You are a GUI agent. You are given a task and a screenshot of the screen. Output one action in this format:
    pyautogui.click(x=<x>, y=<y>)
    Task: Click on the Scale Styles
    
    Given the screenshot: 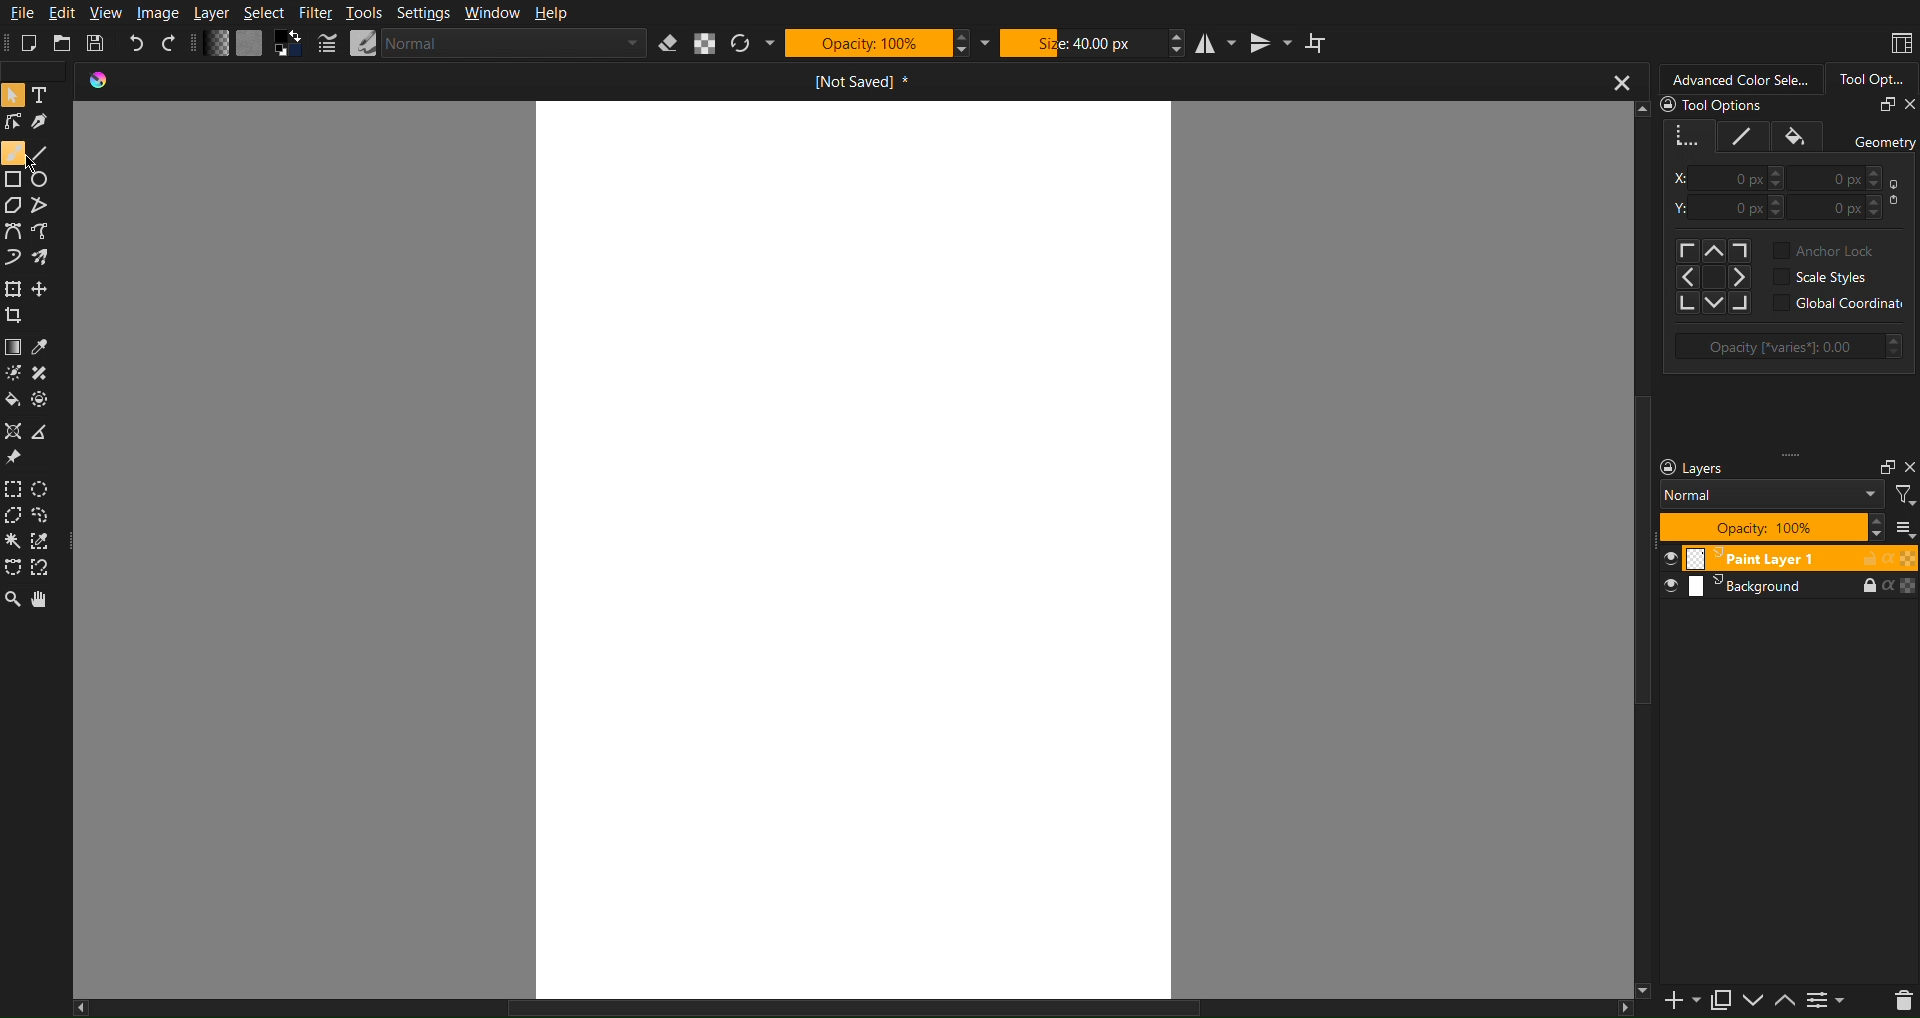 What is the action you would take?
    pyautogui.click(x=1820, y=276)
    